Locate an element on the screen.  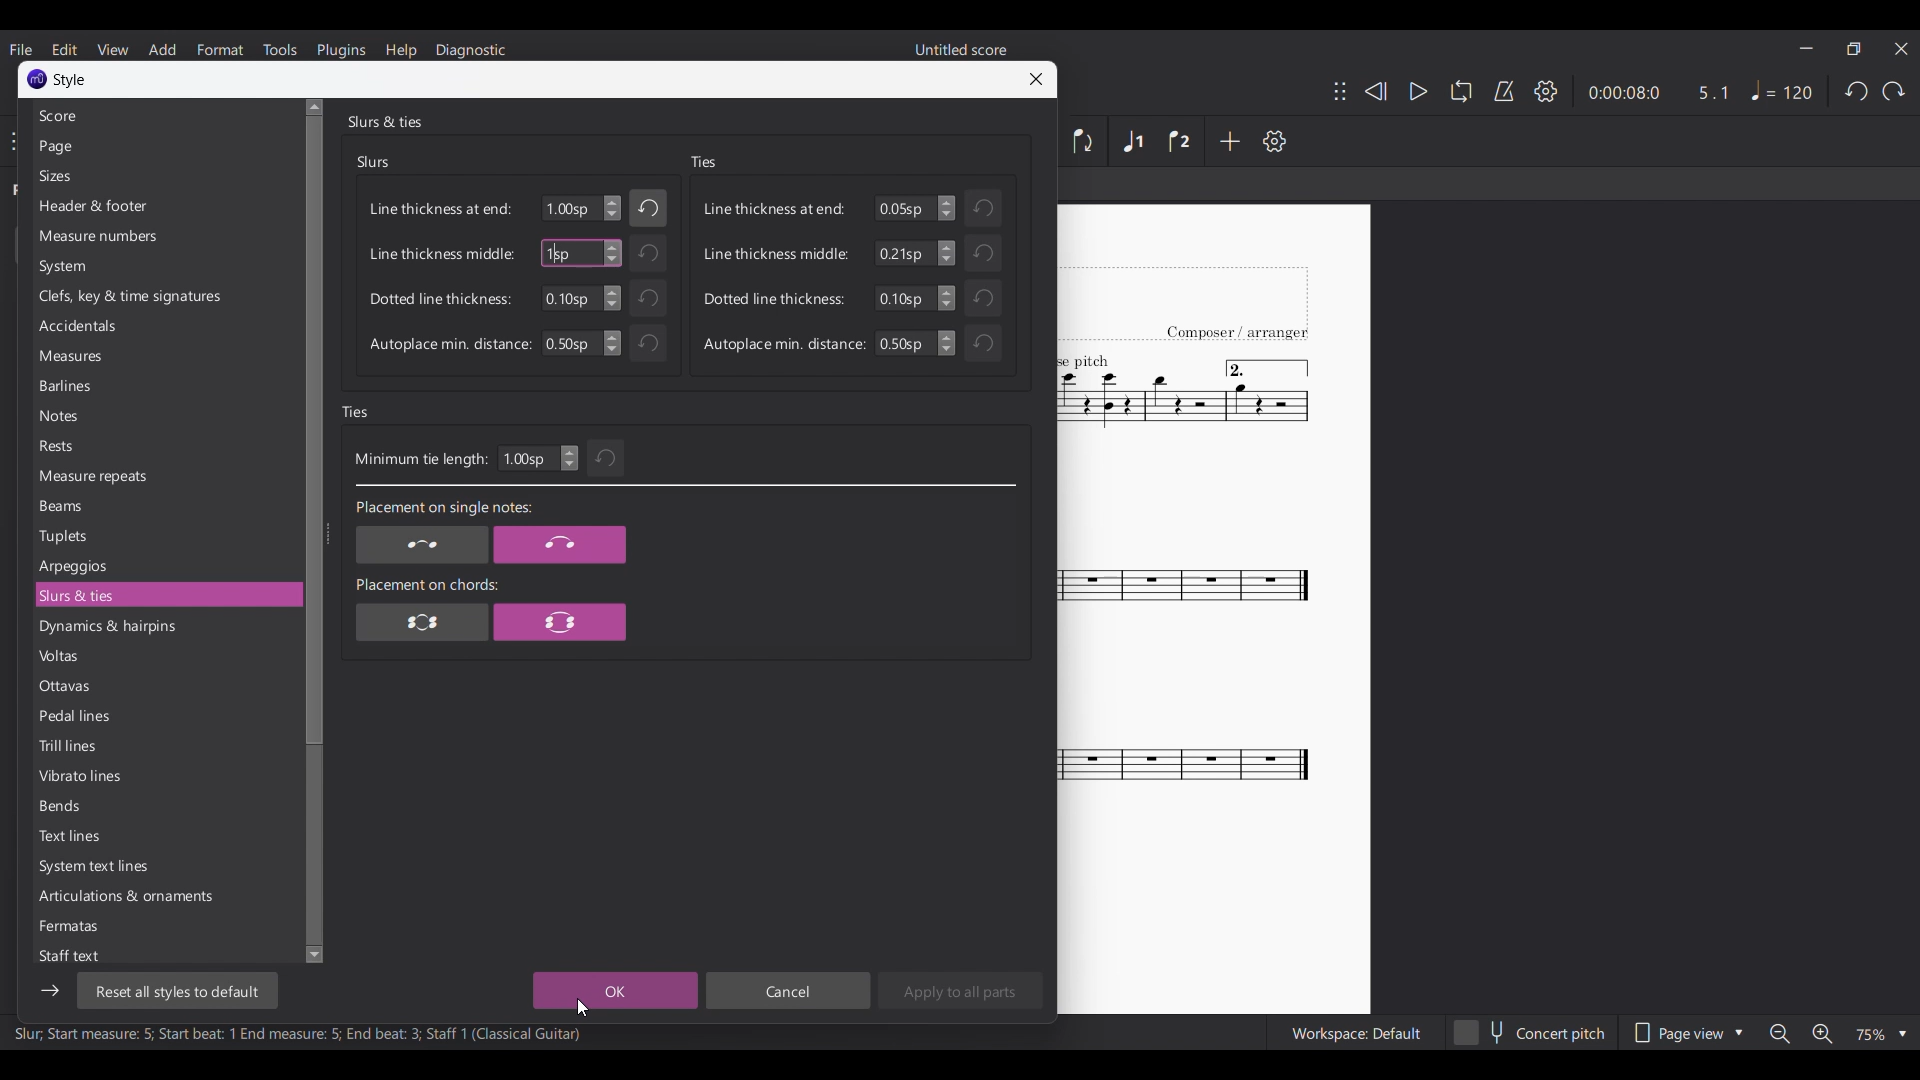
Page view options is located at coordinates (1686, 1032).